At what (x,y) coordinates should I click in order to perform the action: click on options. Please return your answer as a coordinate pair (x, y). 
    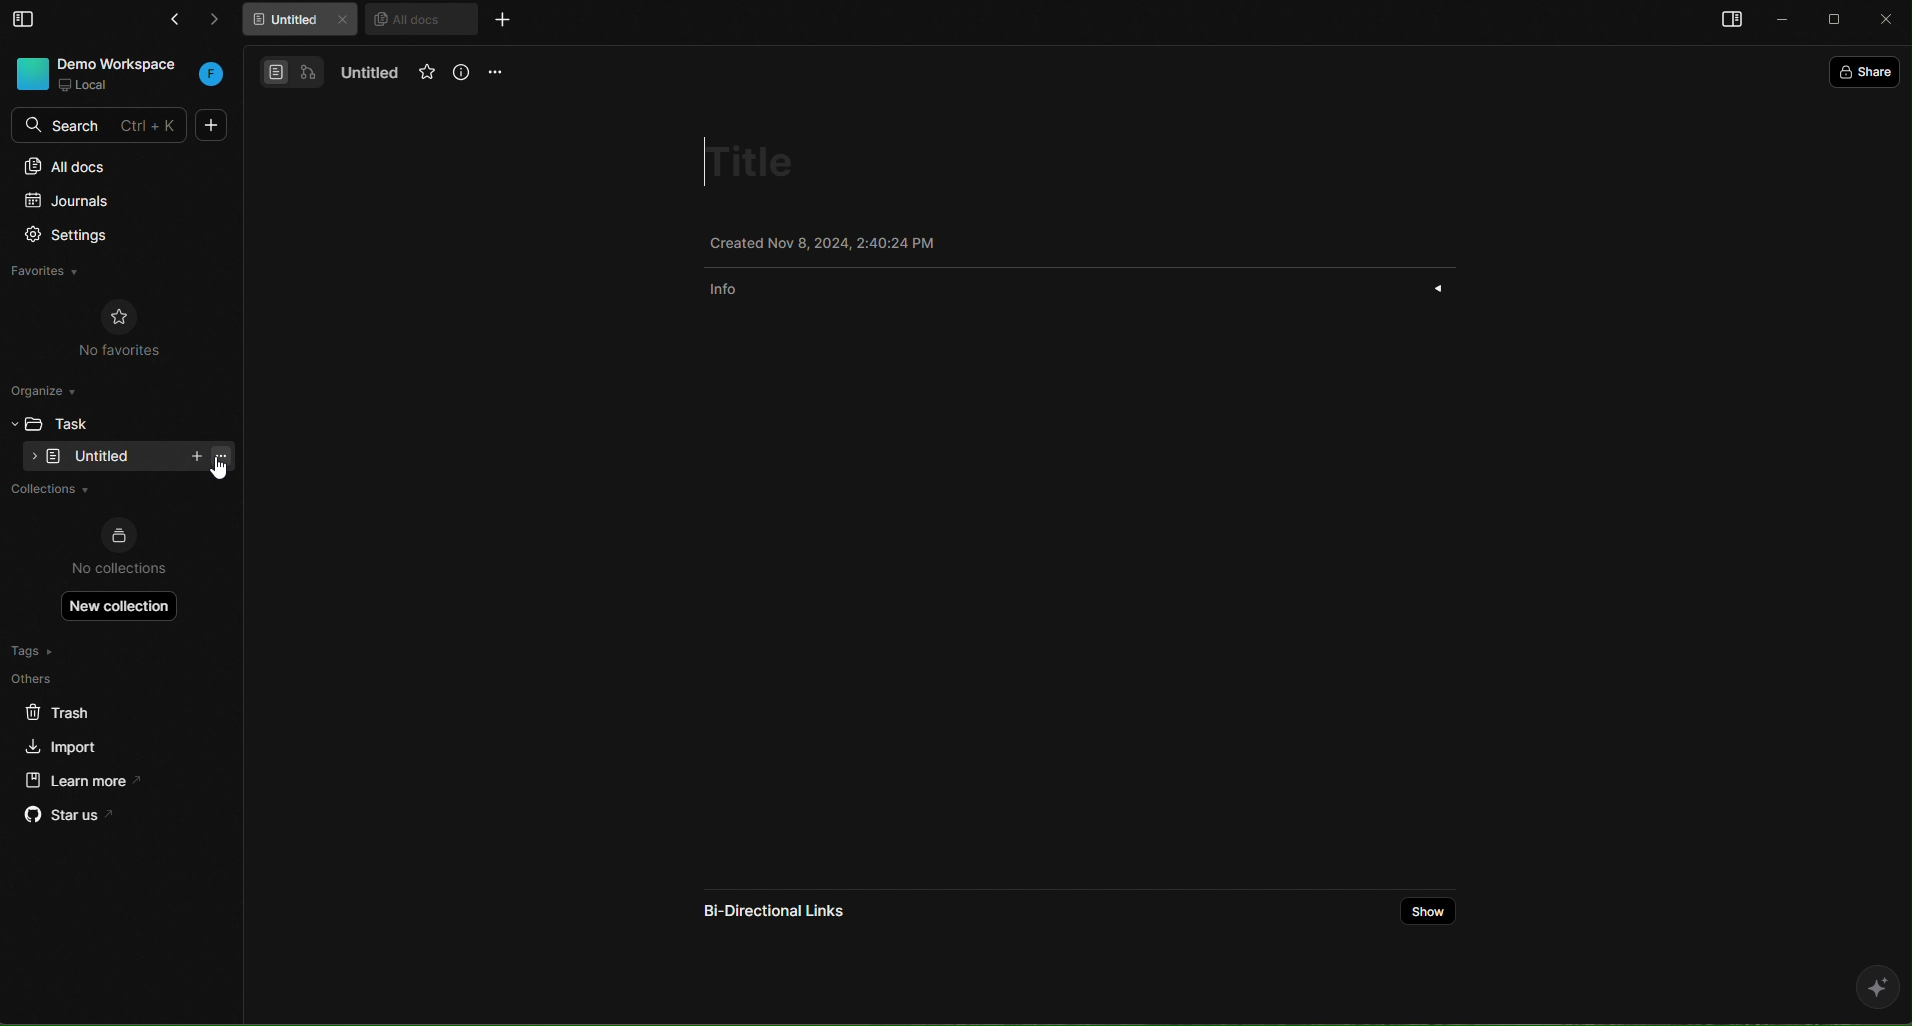
    Looking at the image, I should click on (499, 71).